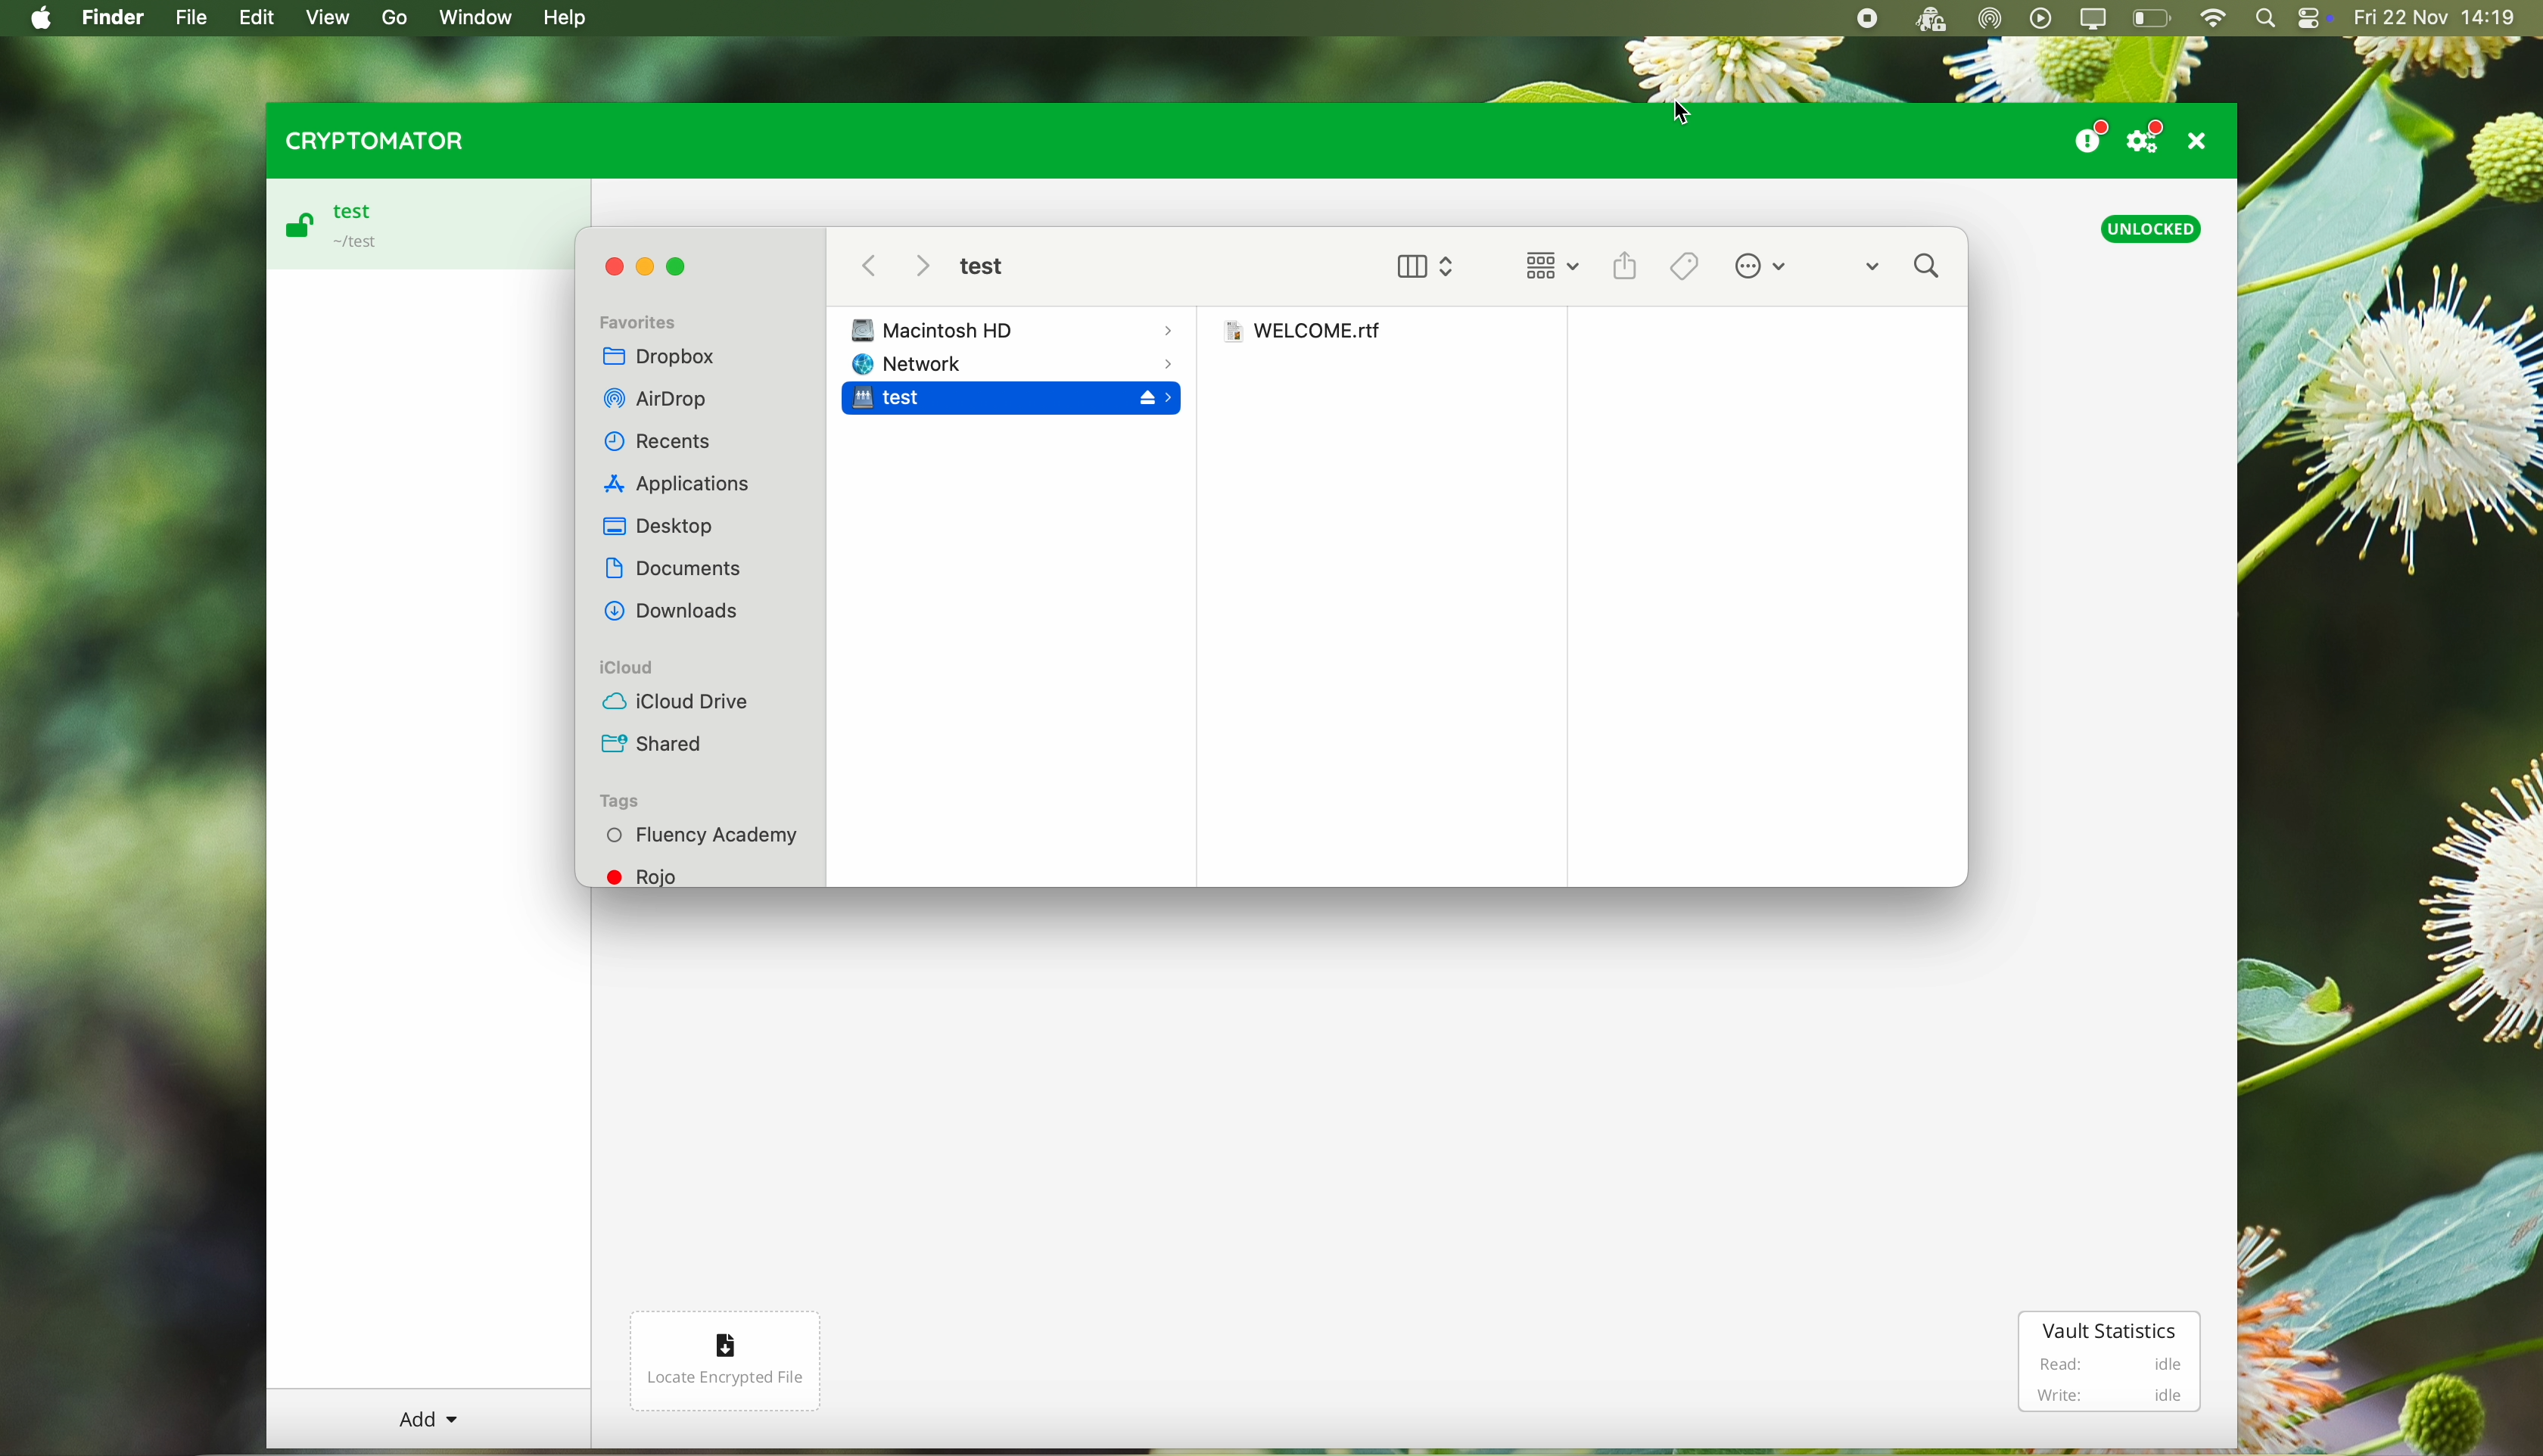 Image resolution: width=2543 pixels, height=1456 pixels. Describe the element at coordinates (1863, 19) in the screenshot. I see `stop recording` at that location.